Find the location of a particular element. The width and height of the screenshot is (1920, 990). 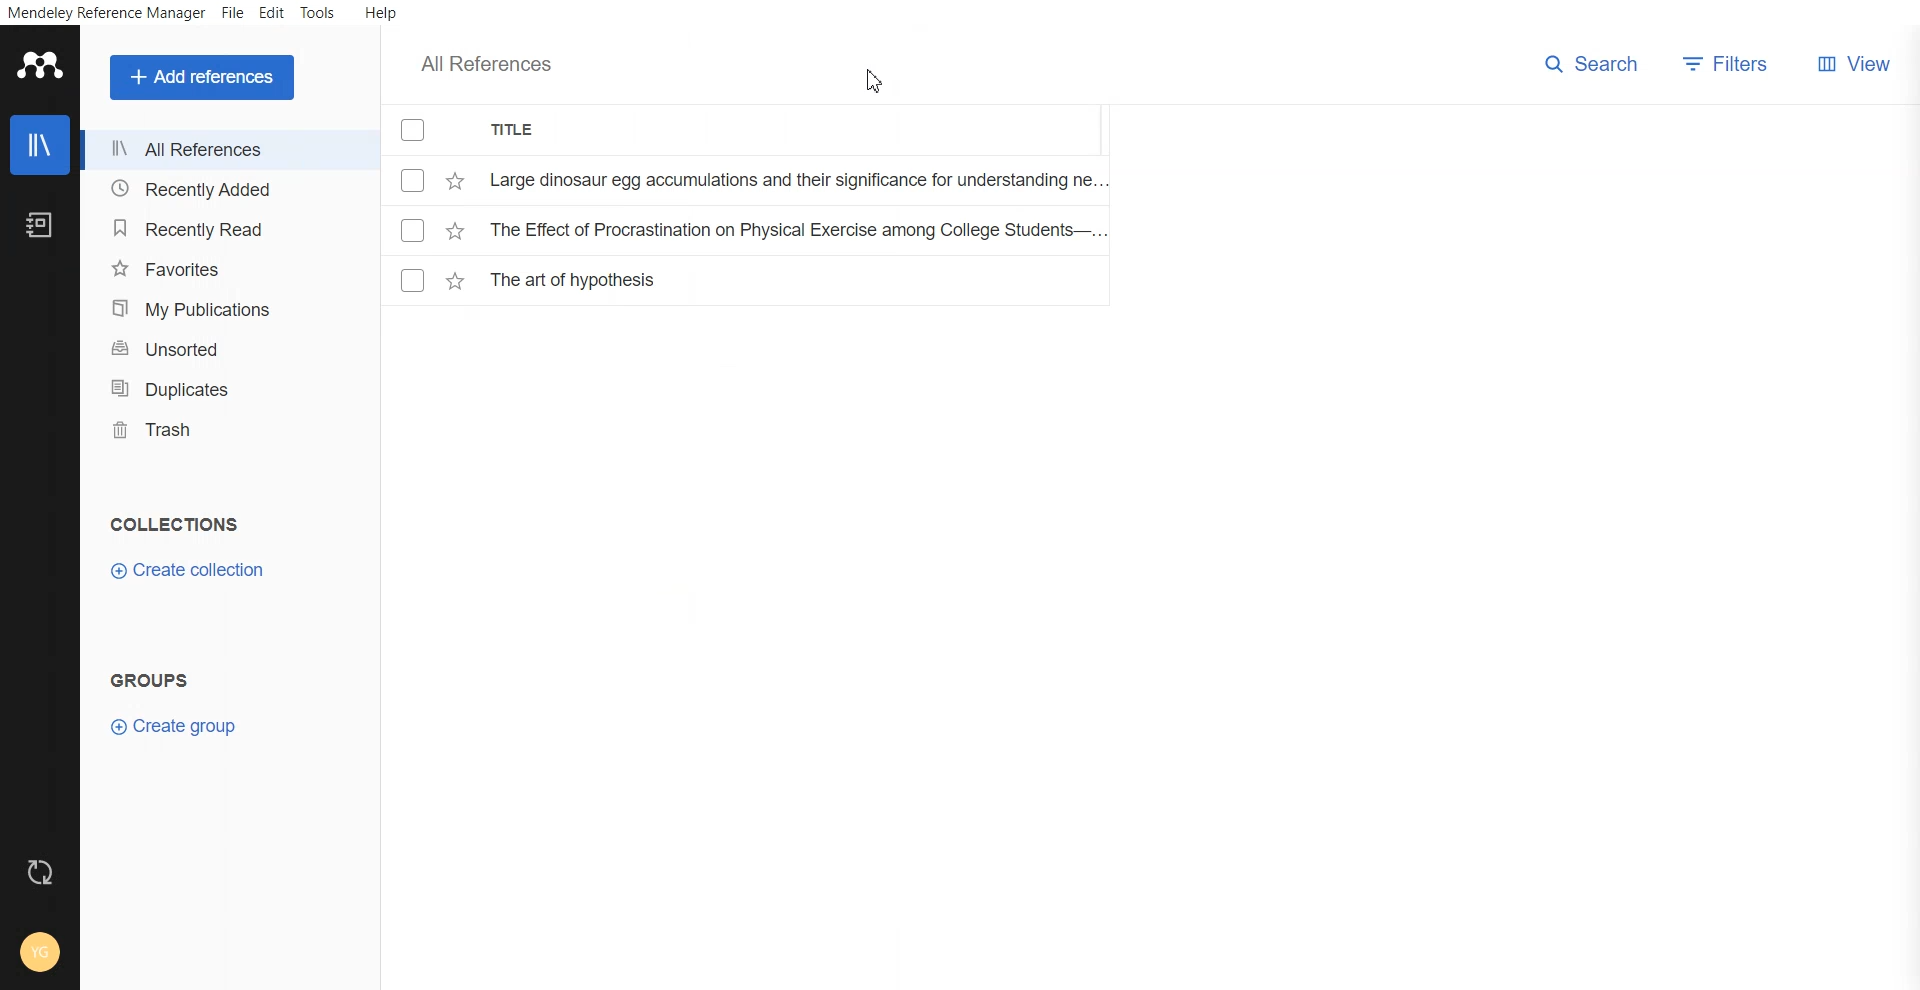

Notebook is located at coordinates (39, 223).